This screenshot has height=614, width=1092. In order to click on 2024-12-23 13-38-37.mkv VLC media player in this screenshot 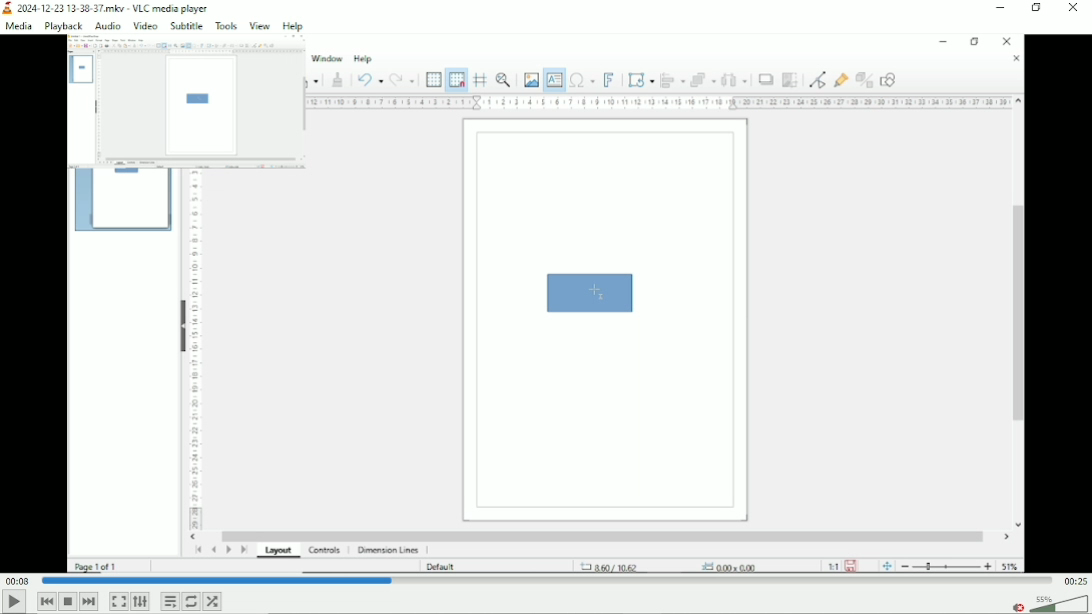, I will do `click(109, 8)`.